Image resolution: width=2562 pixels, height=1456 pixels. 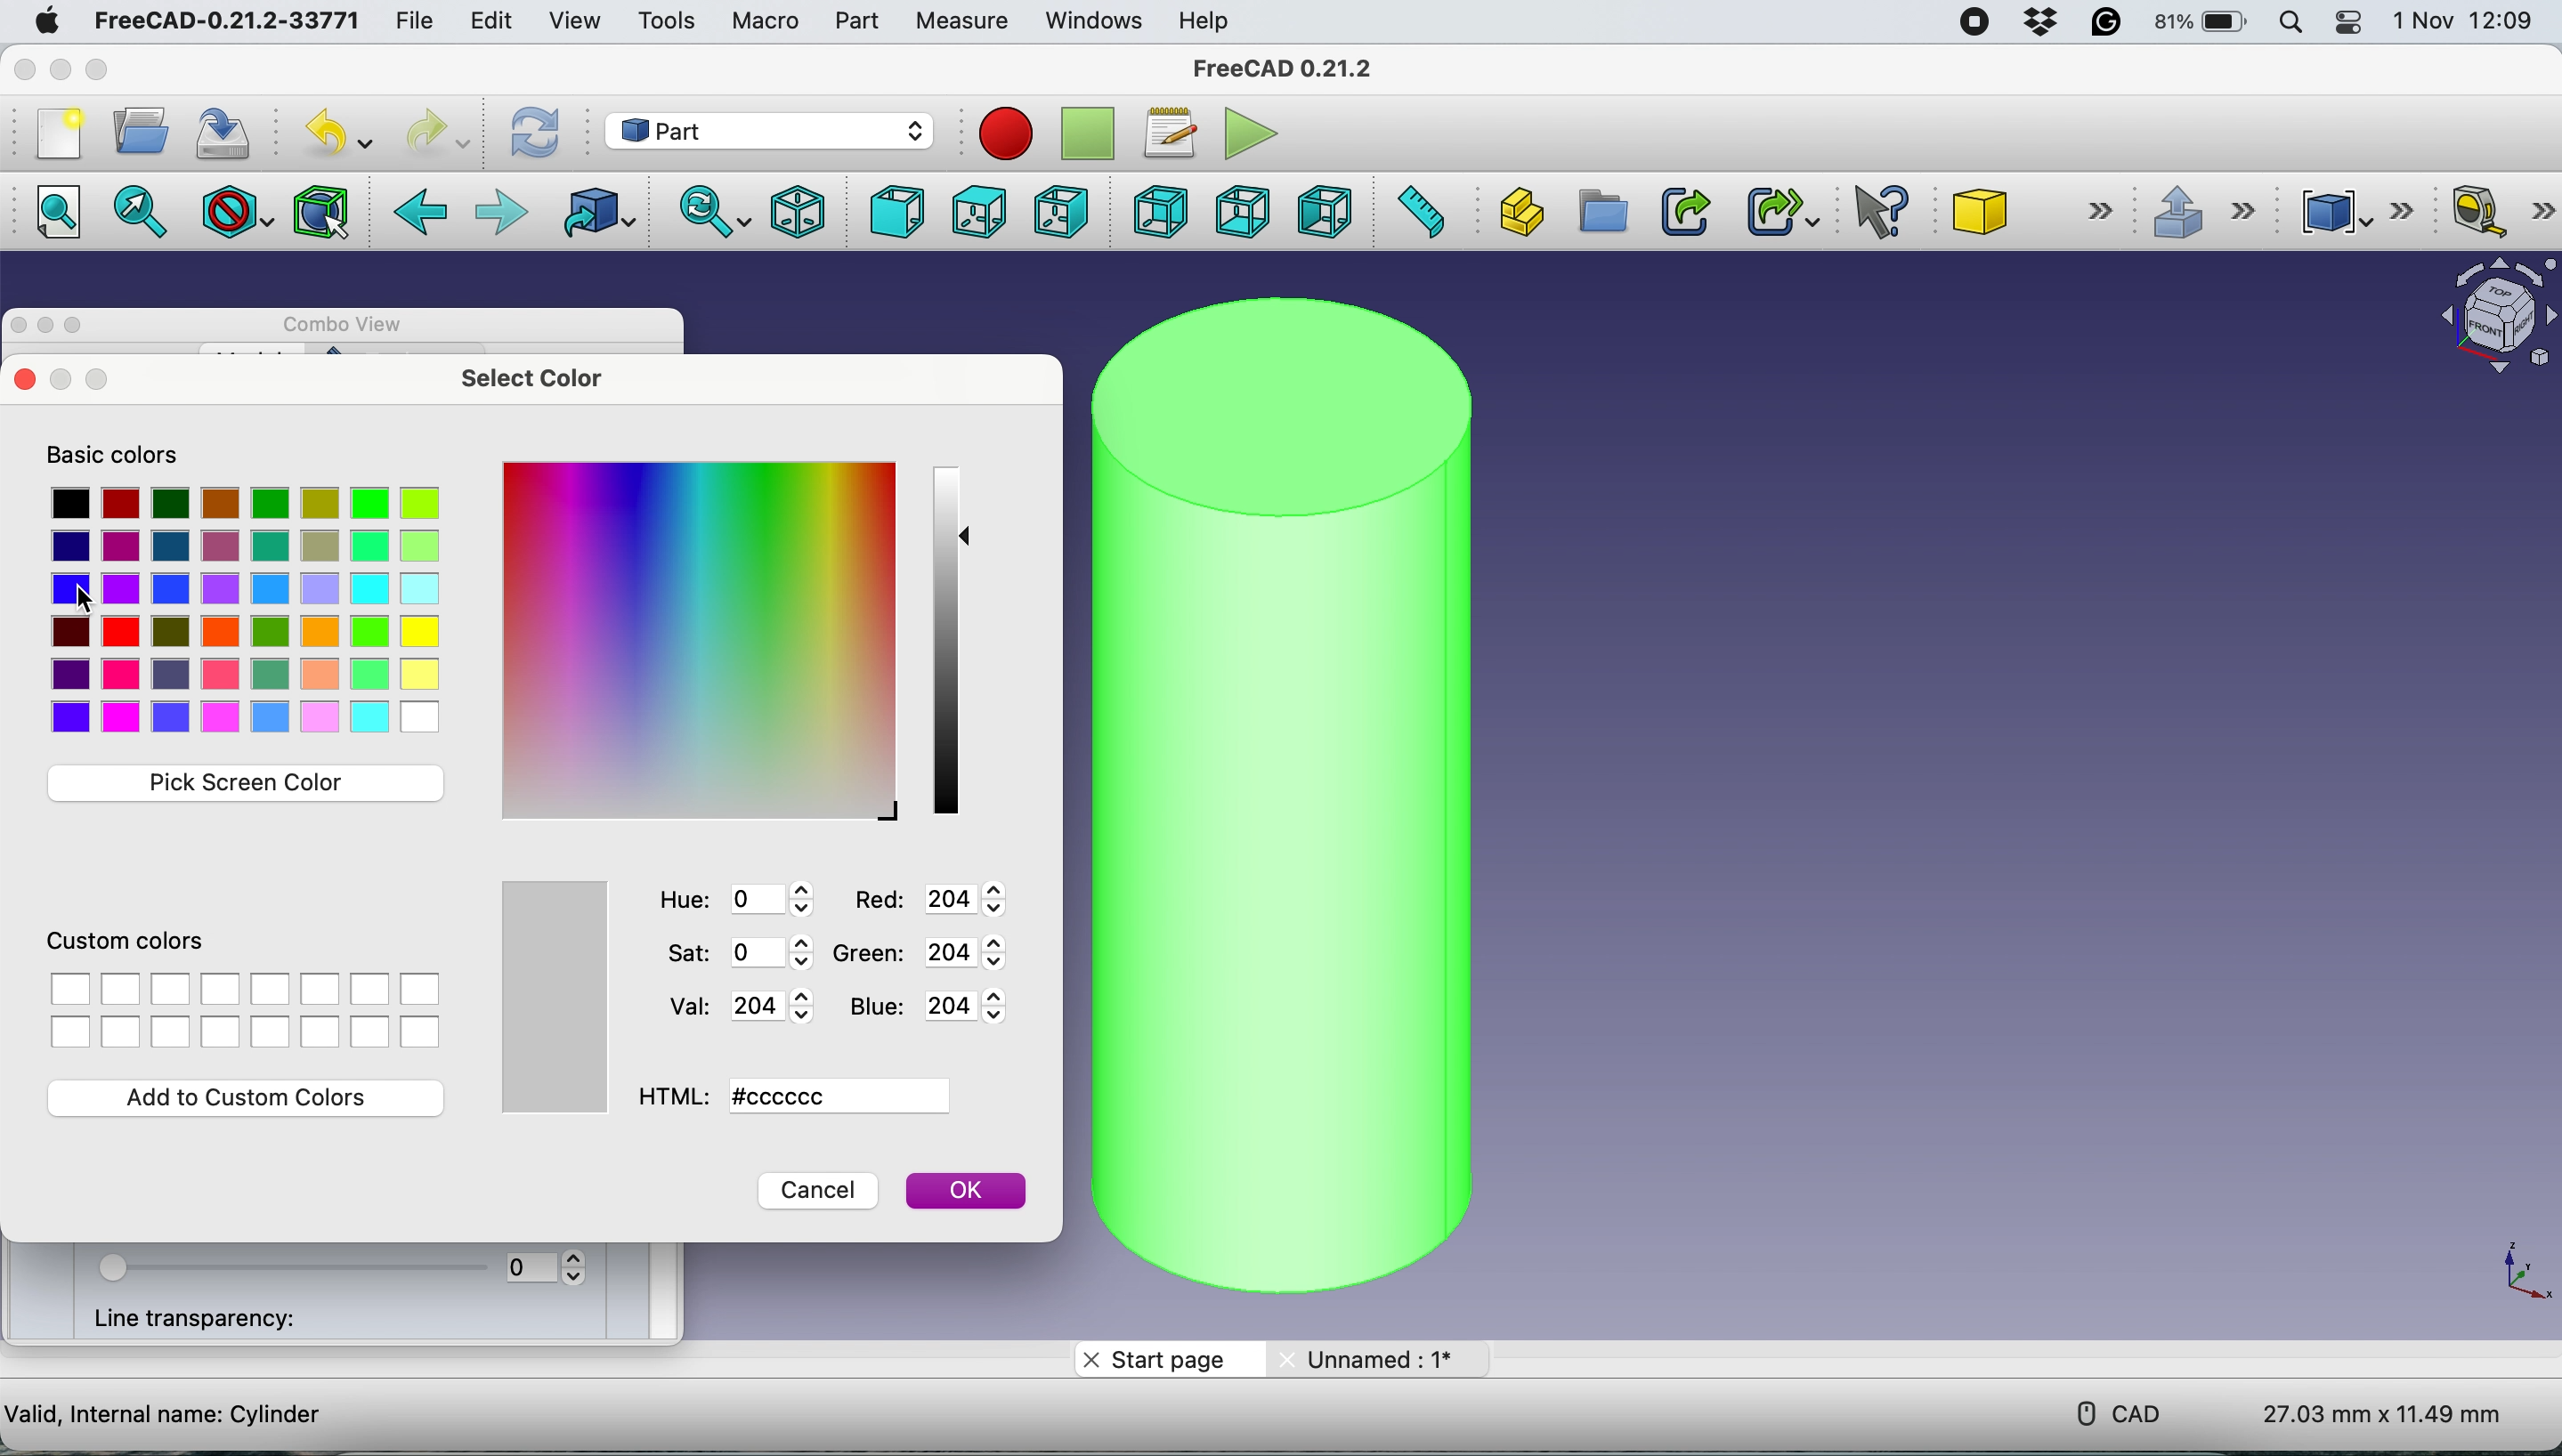 What do you see at coordinates (1059, 211) in the screenshot?
I see `right` at bounding box center [1059, 211].